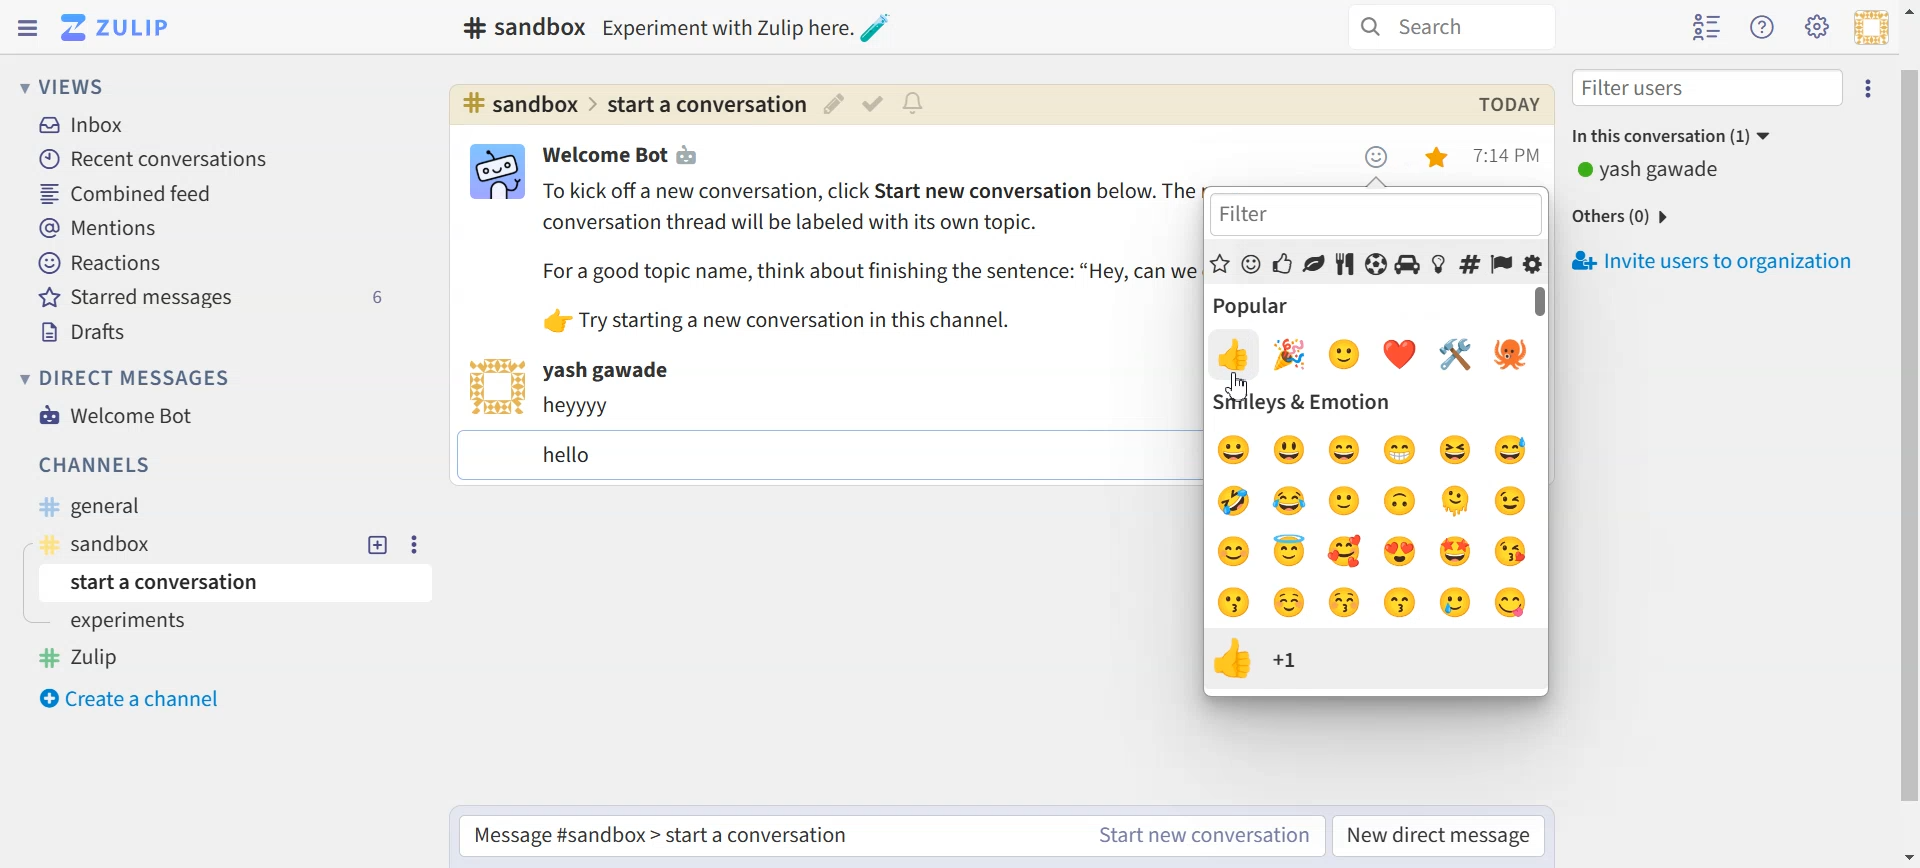 The image size is (1920, 868). What do you see at coordinates (1439, 158) in the screenshot?
I see `Unstar this message` at bounding box center [1439, 158].